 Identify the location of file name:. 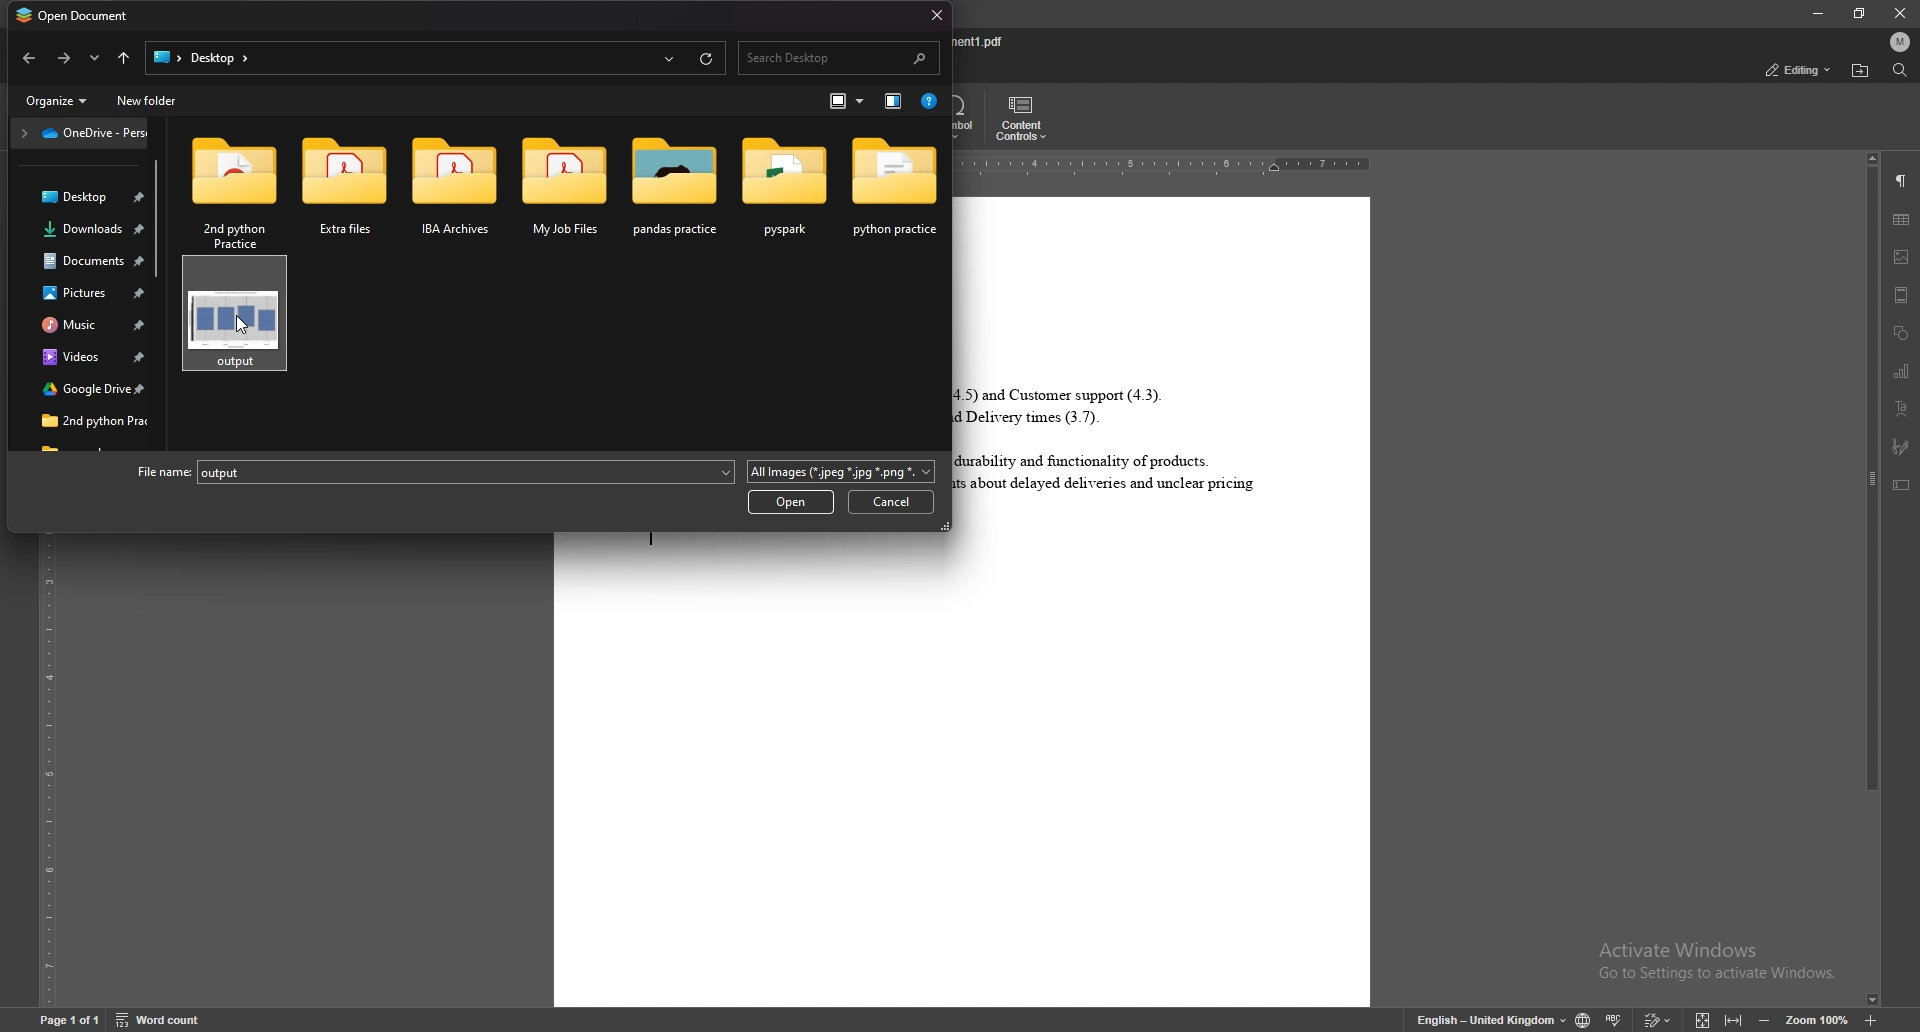
(157, 470).